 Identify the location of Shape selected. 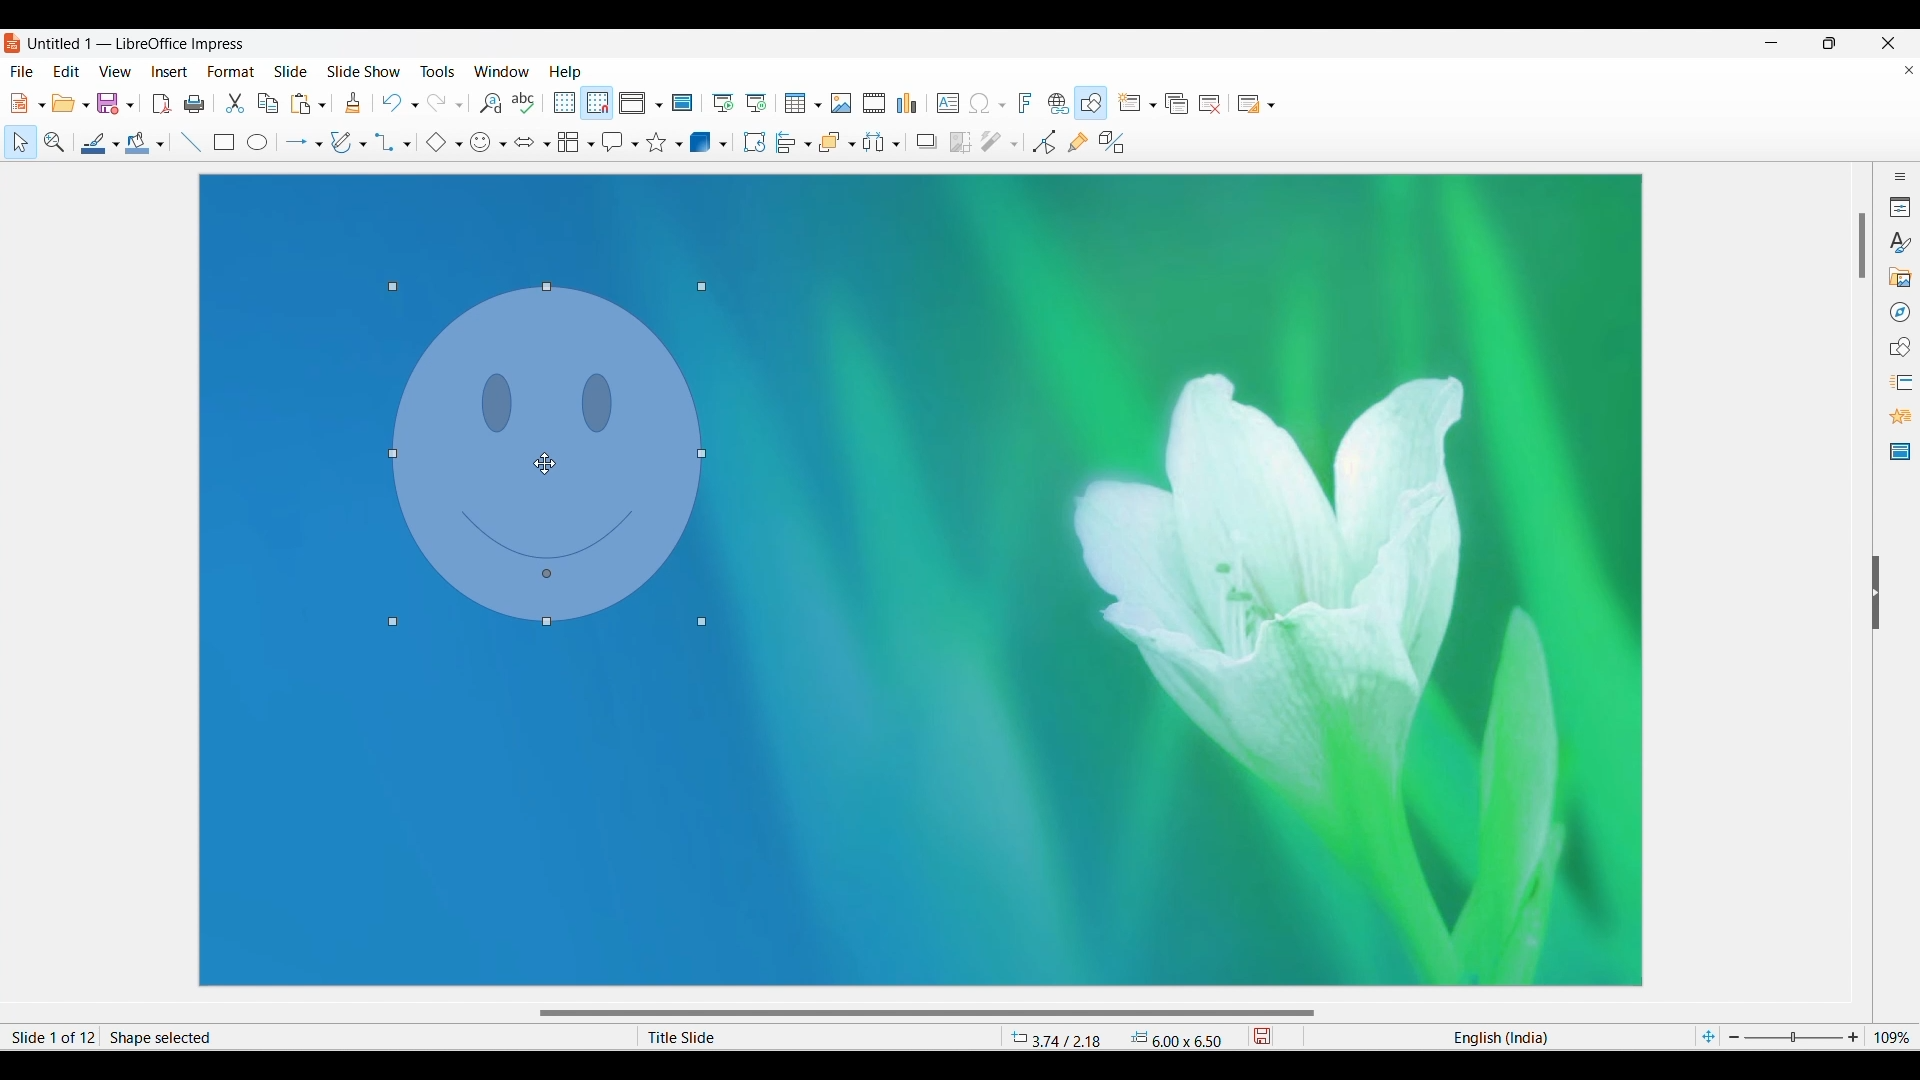
(317, 1037).